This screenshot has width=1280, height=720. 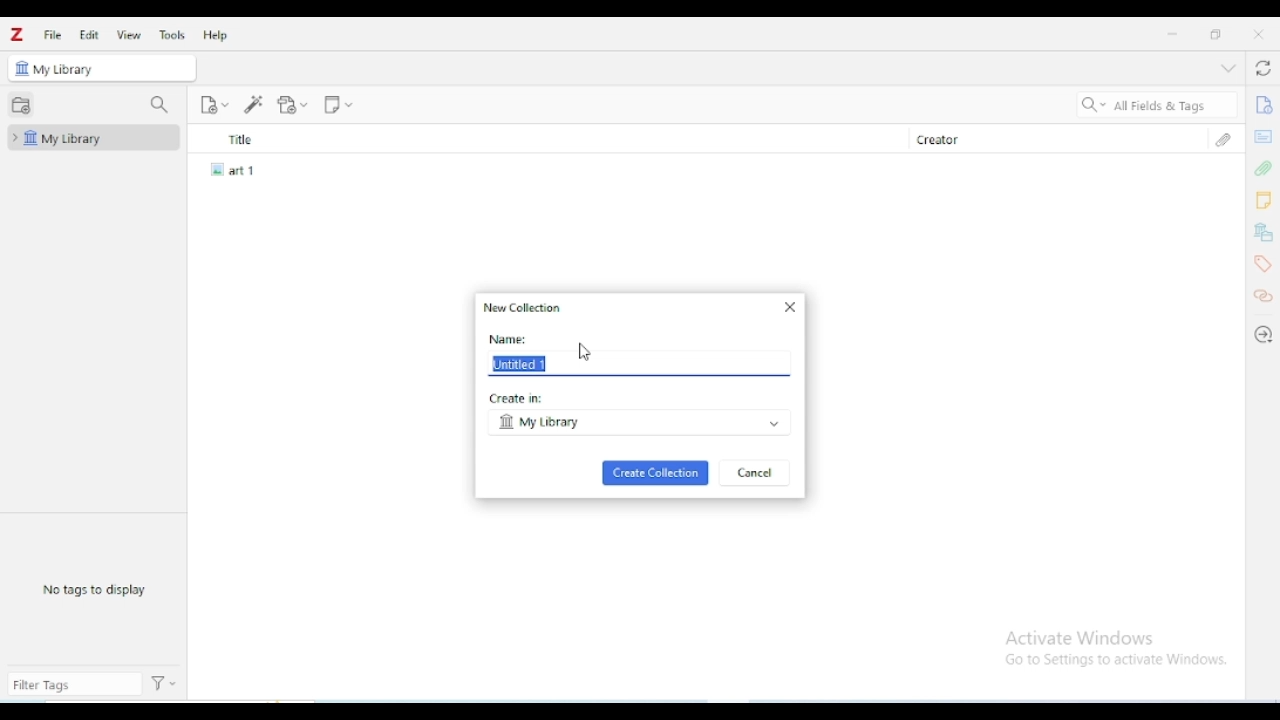 I want to click on filter tags, so click(x=74, y=685).